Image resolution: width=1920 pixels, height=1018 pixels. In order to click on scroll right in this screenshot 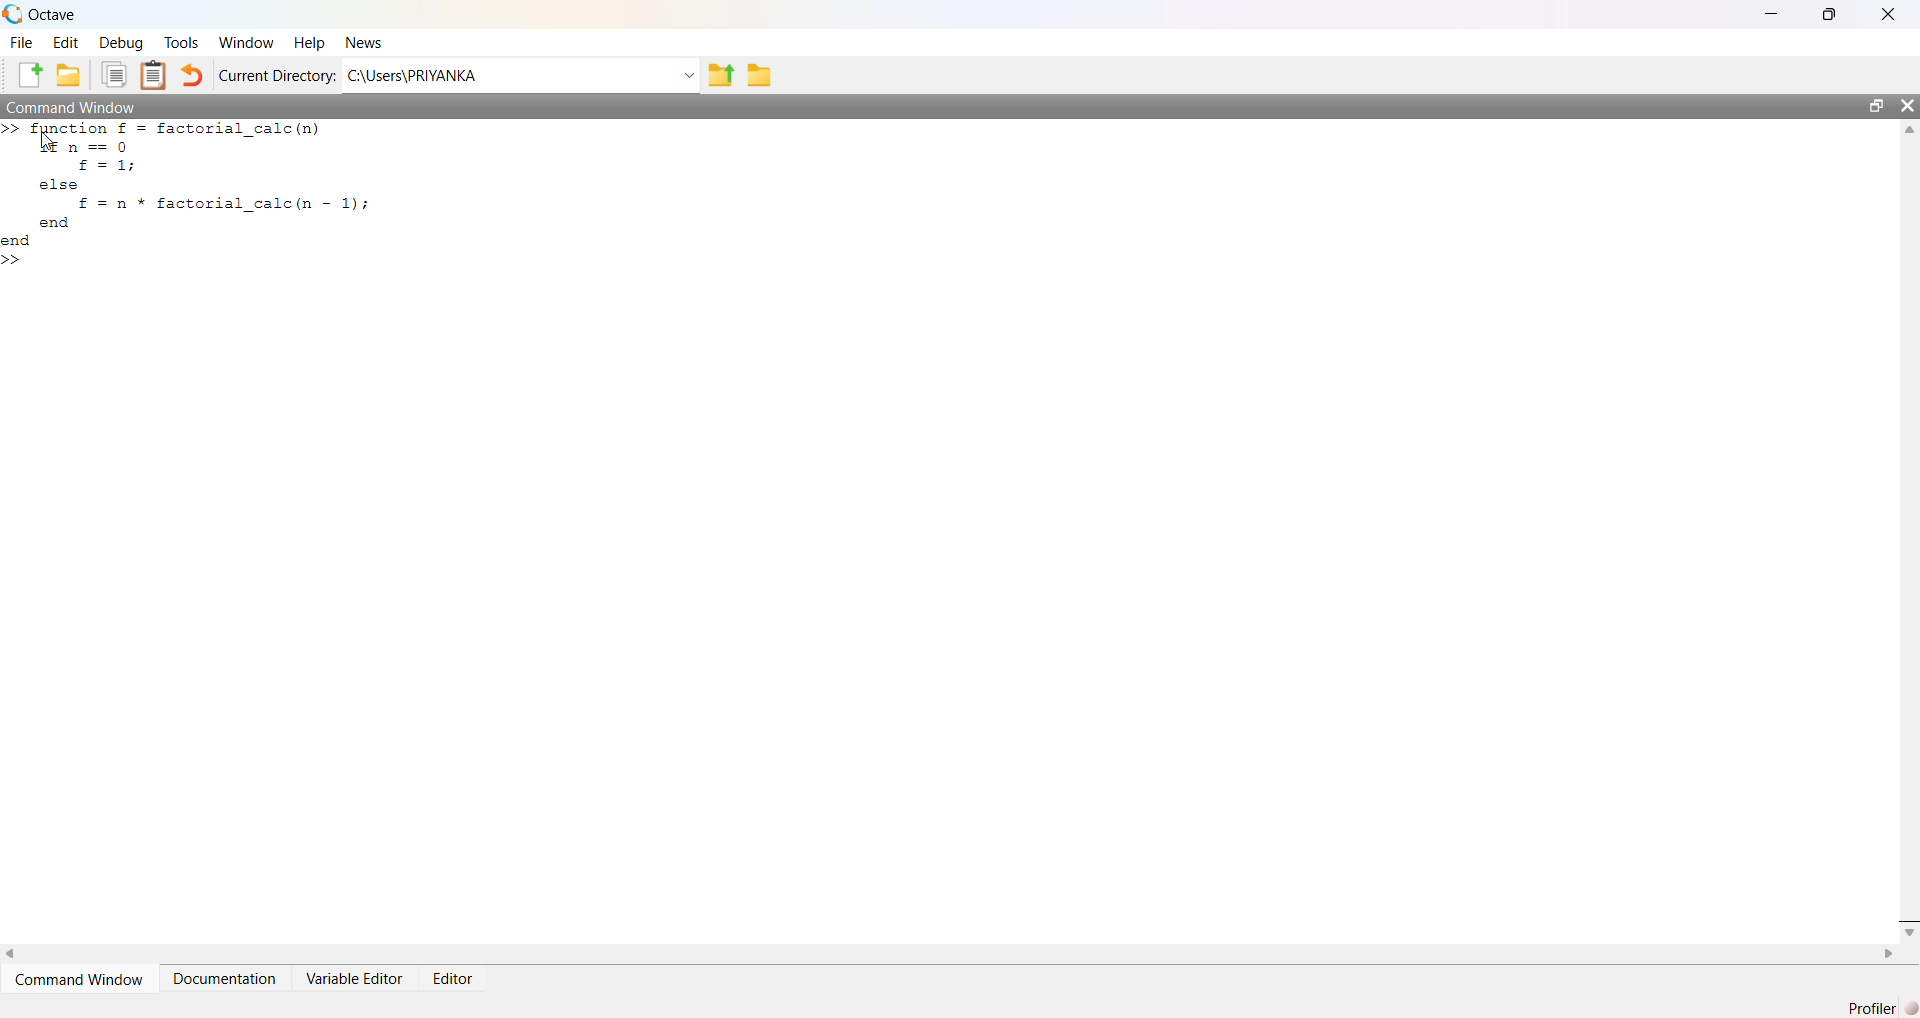, I will do `click(1890, 954)`.